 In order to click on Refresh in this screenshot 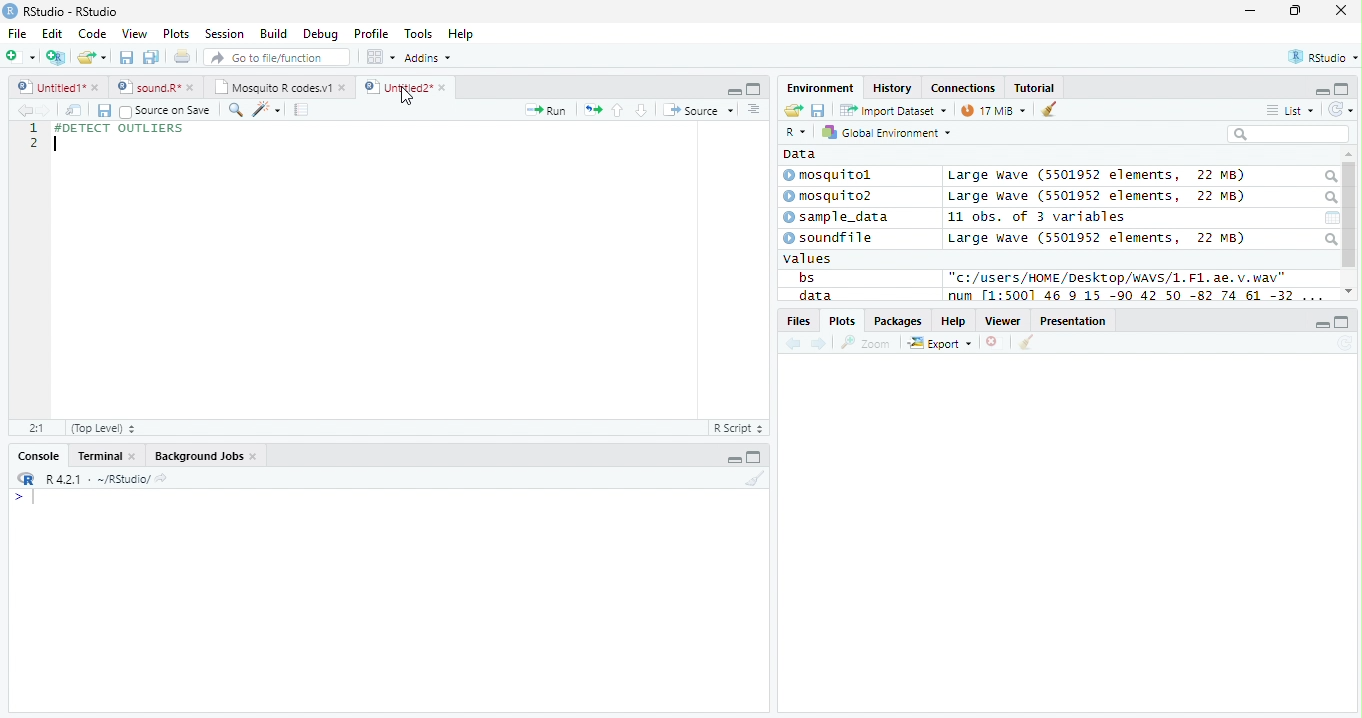, I will do `click(1341, 110)`.